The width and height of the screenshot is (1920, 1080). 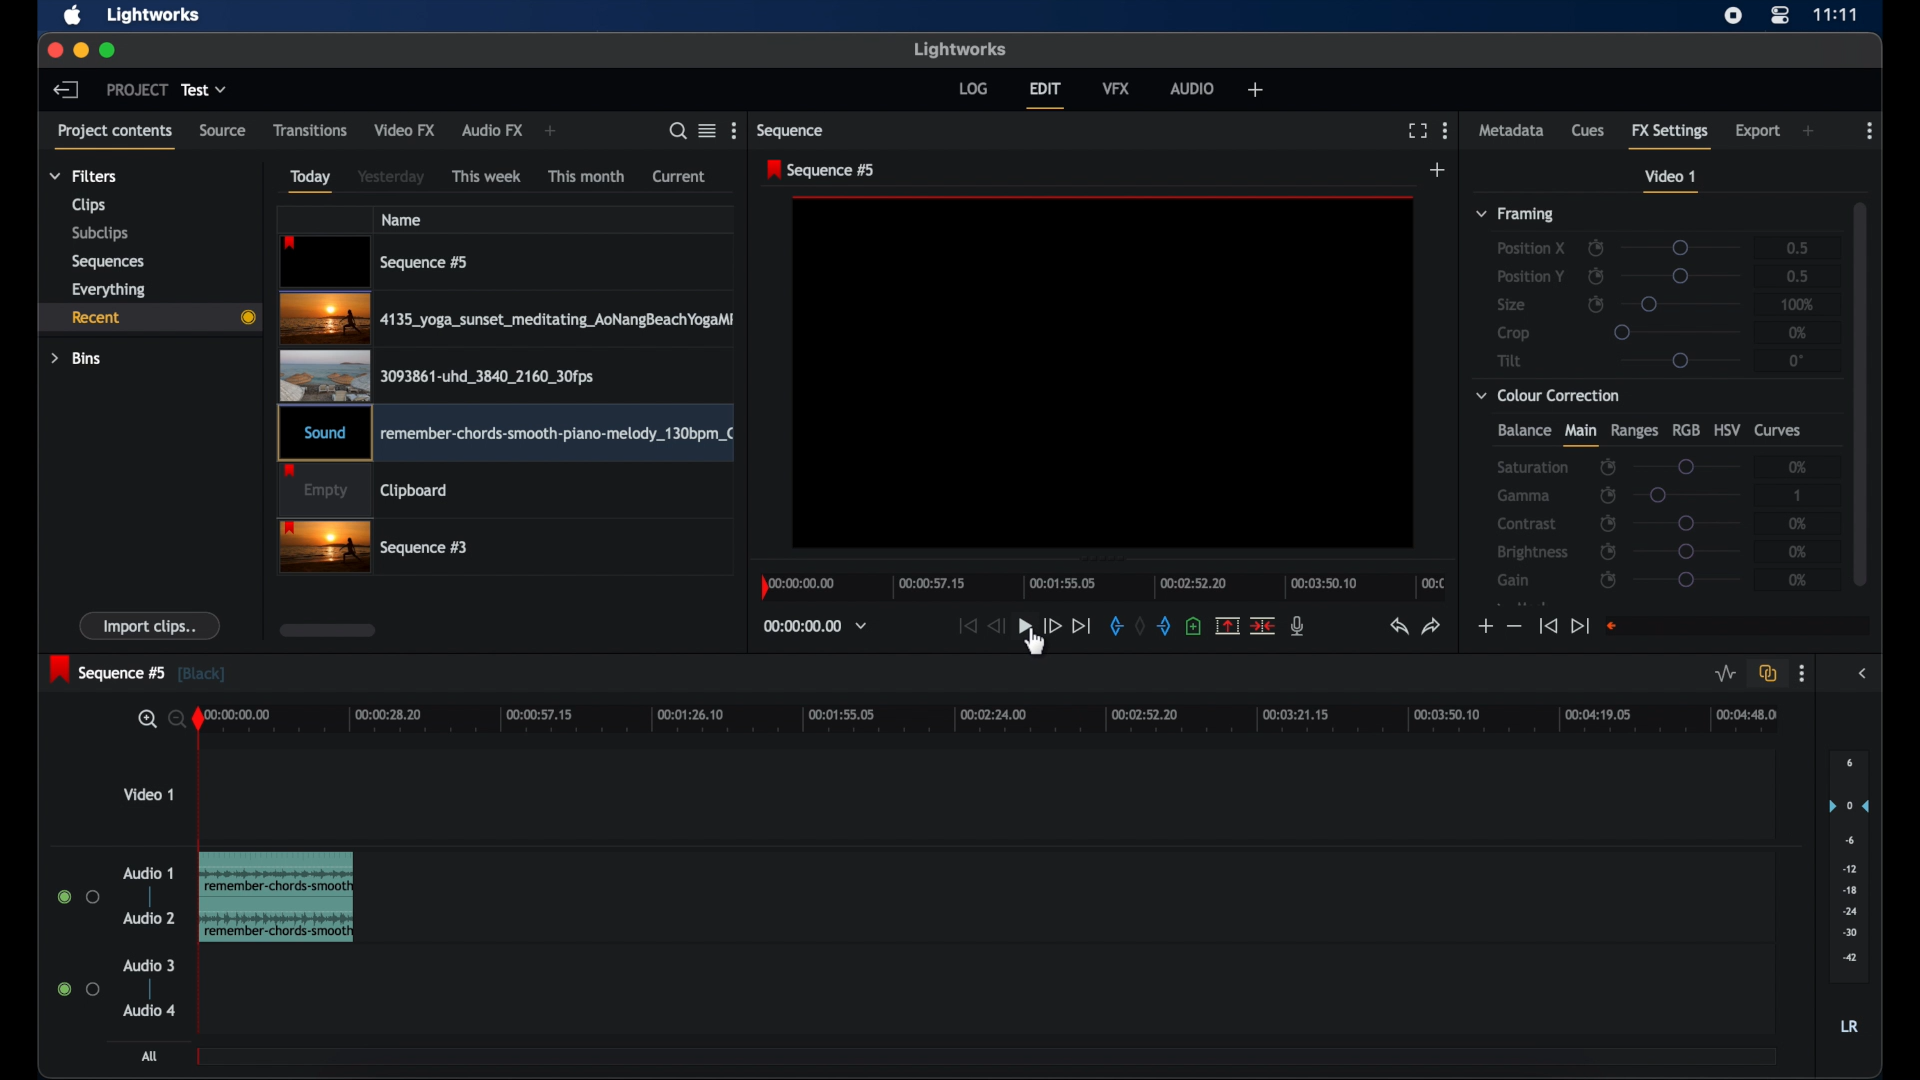 I want to click on name, so click(x=401, y=219).